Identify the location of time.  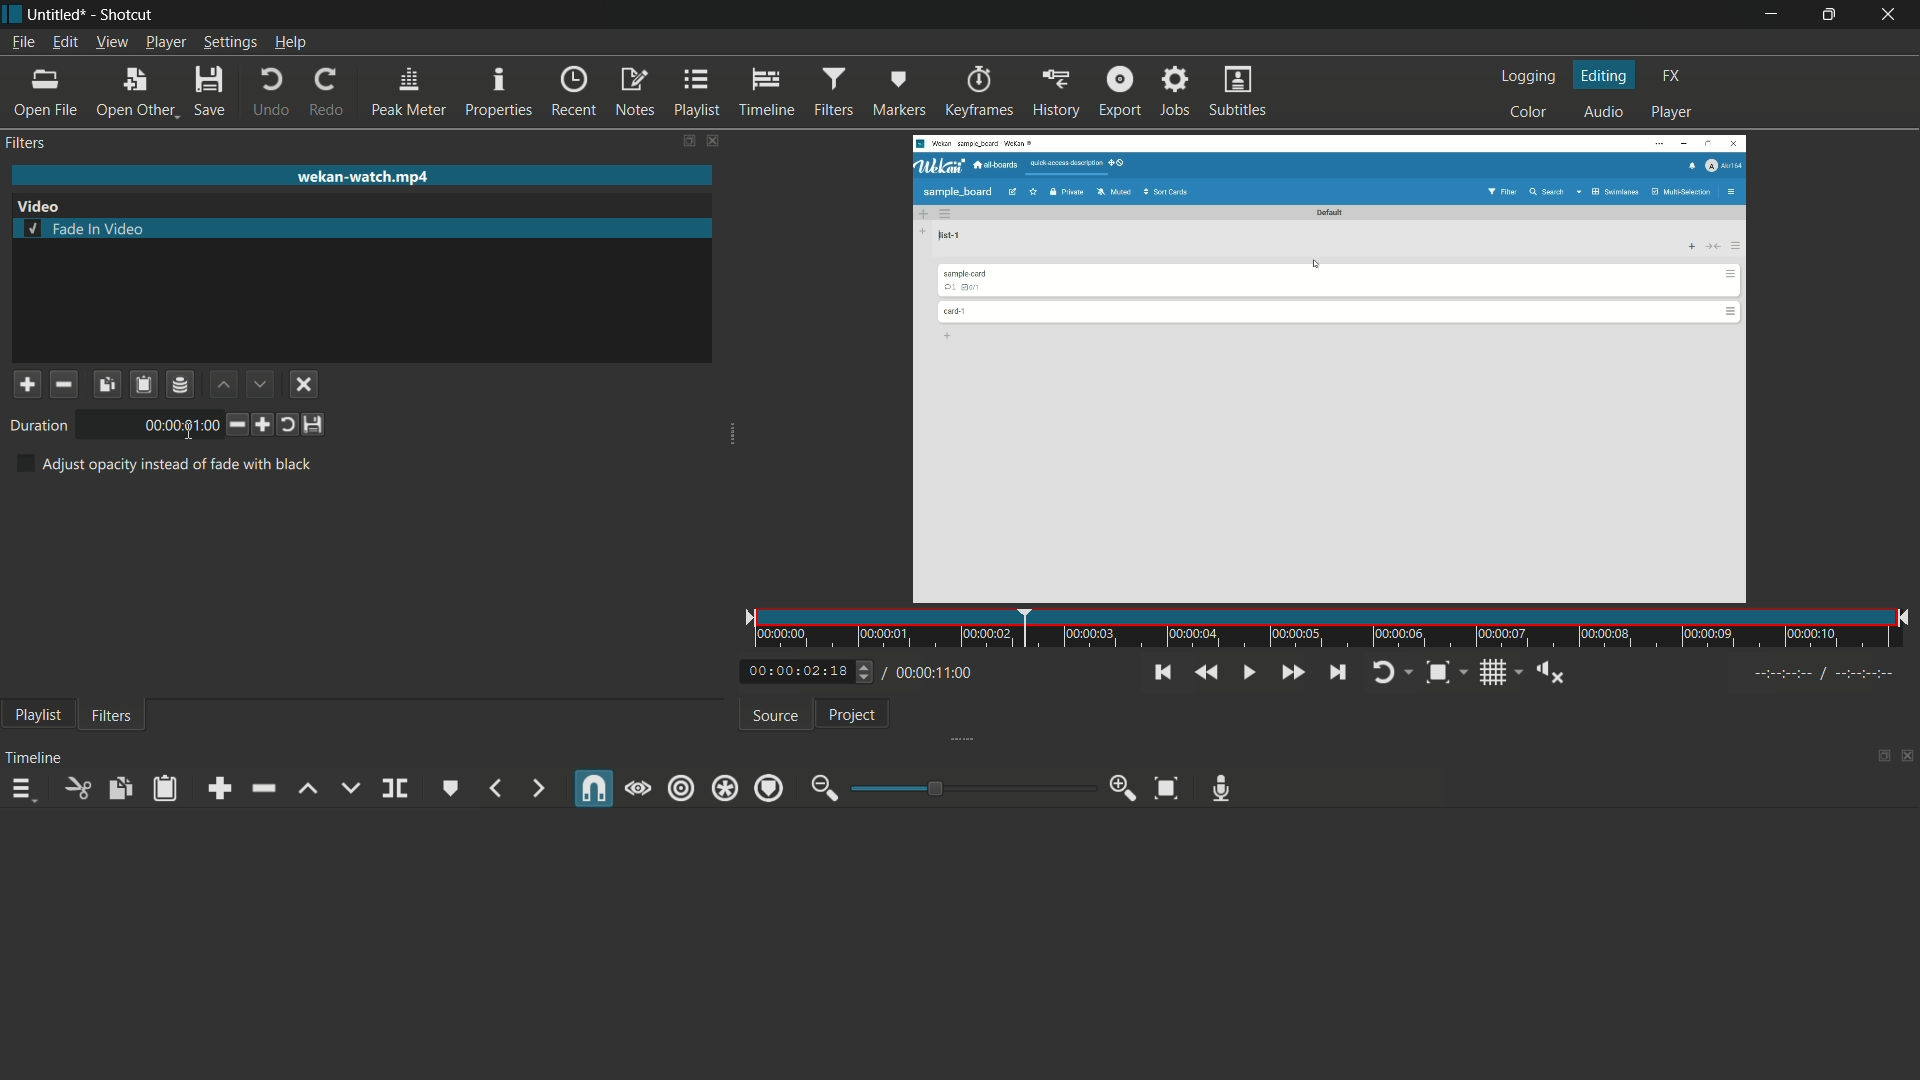
(1332, 629).